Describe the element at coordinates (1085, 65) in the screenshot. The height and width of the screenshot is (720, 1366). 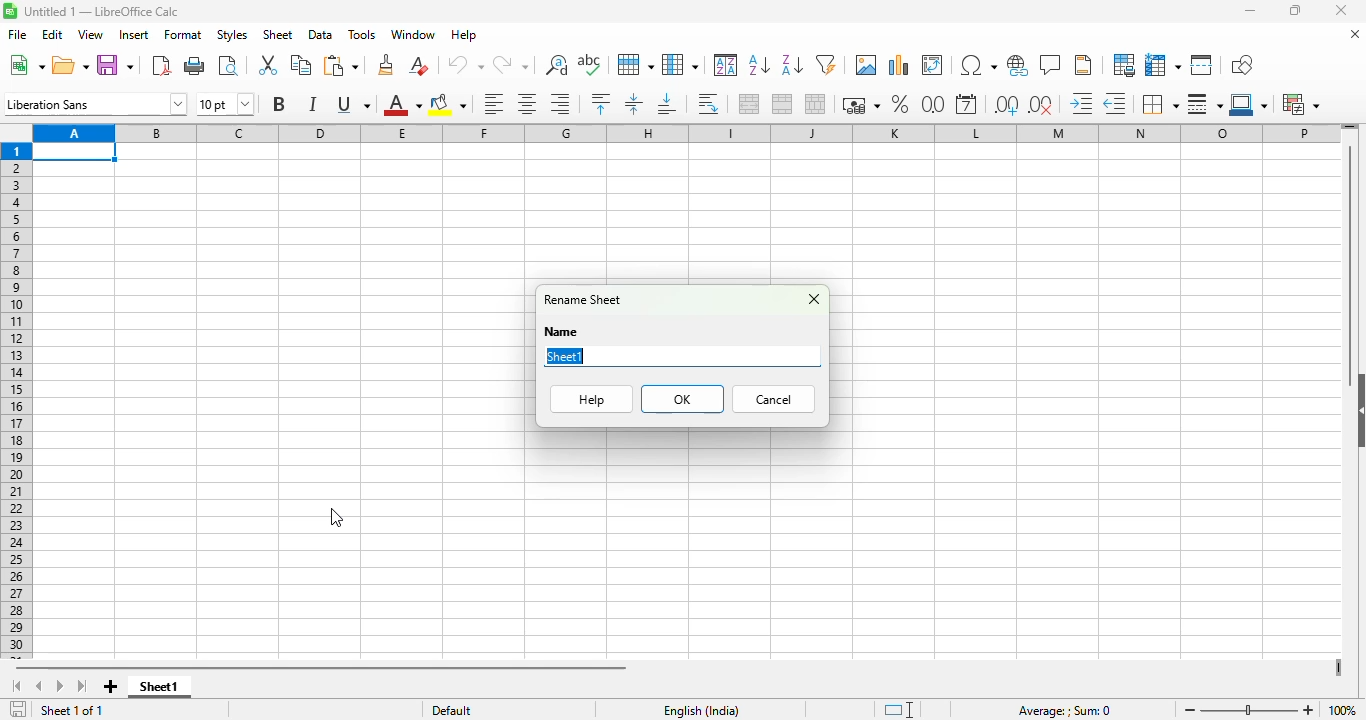
I see `headers and footers` at that location.